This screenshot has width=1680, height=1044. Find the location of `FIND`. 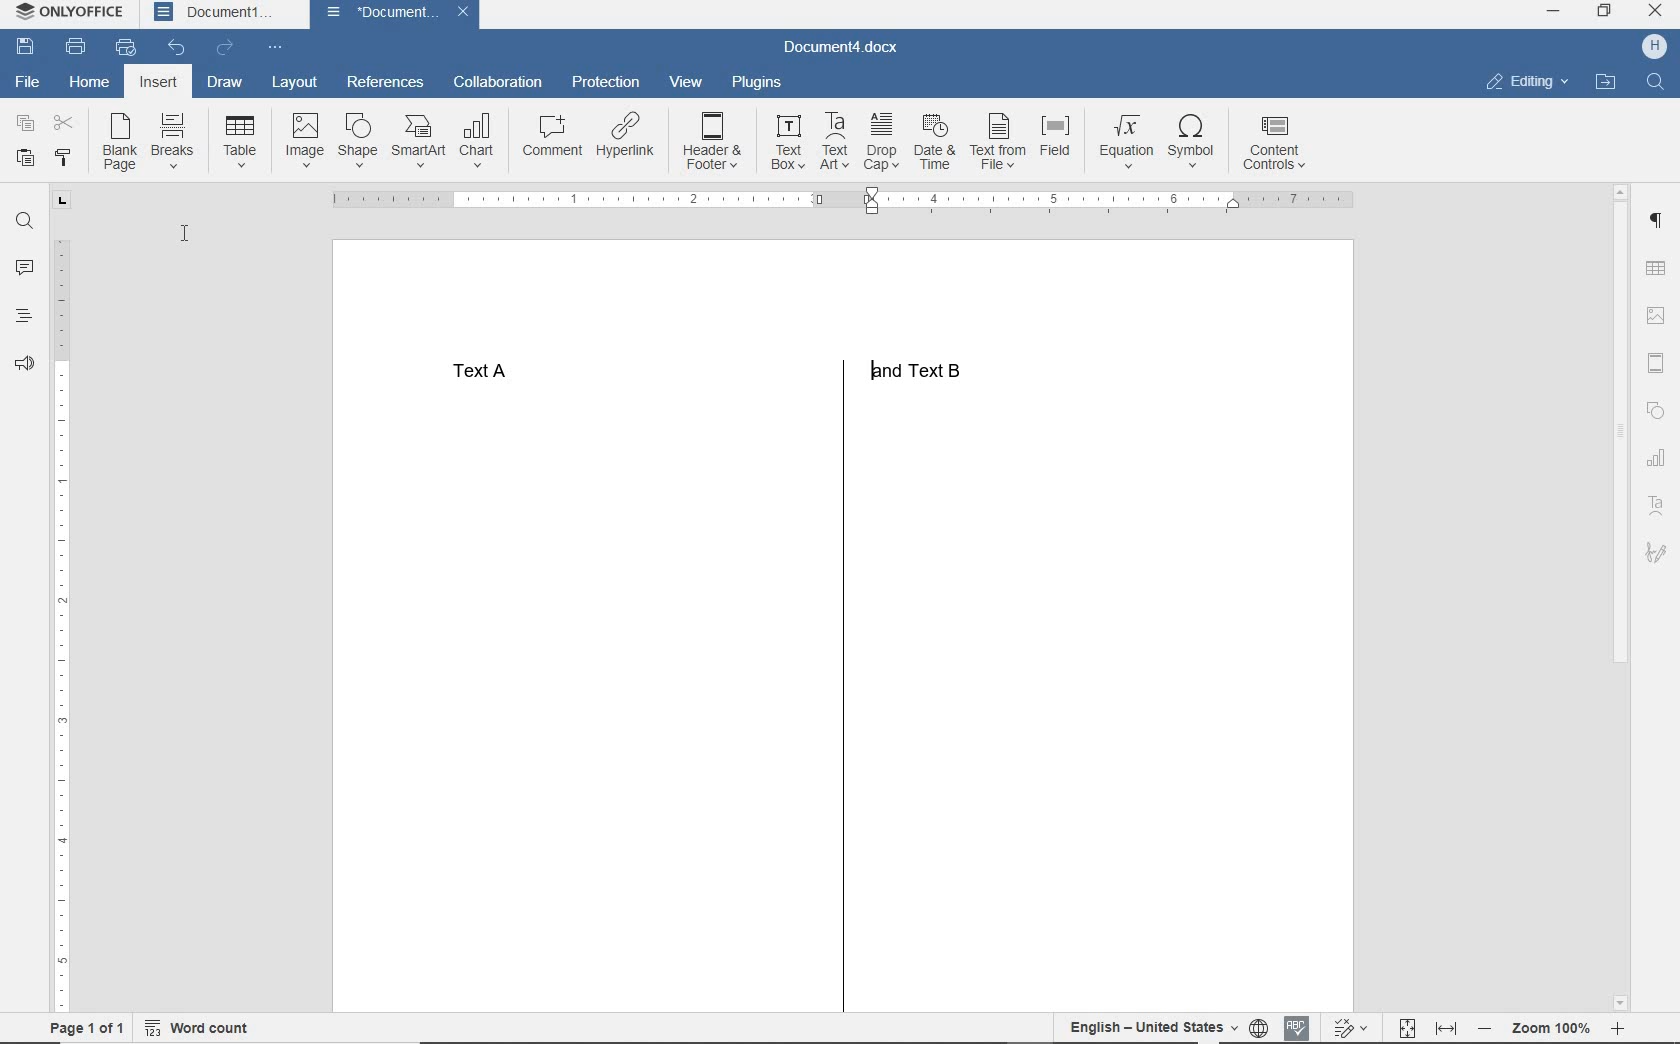

FIND is located at coordinates (22, 221).